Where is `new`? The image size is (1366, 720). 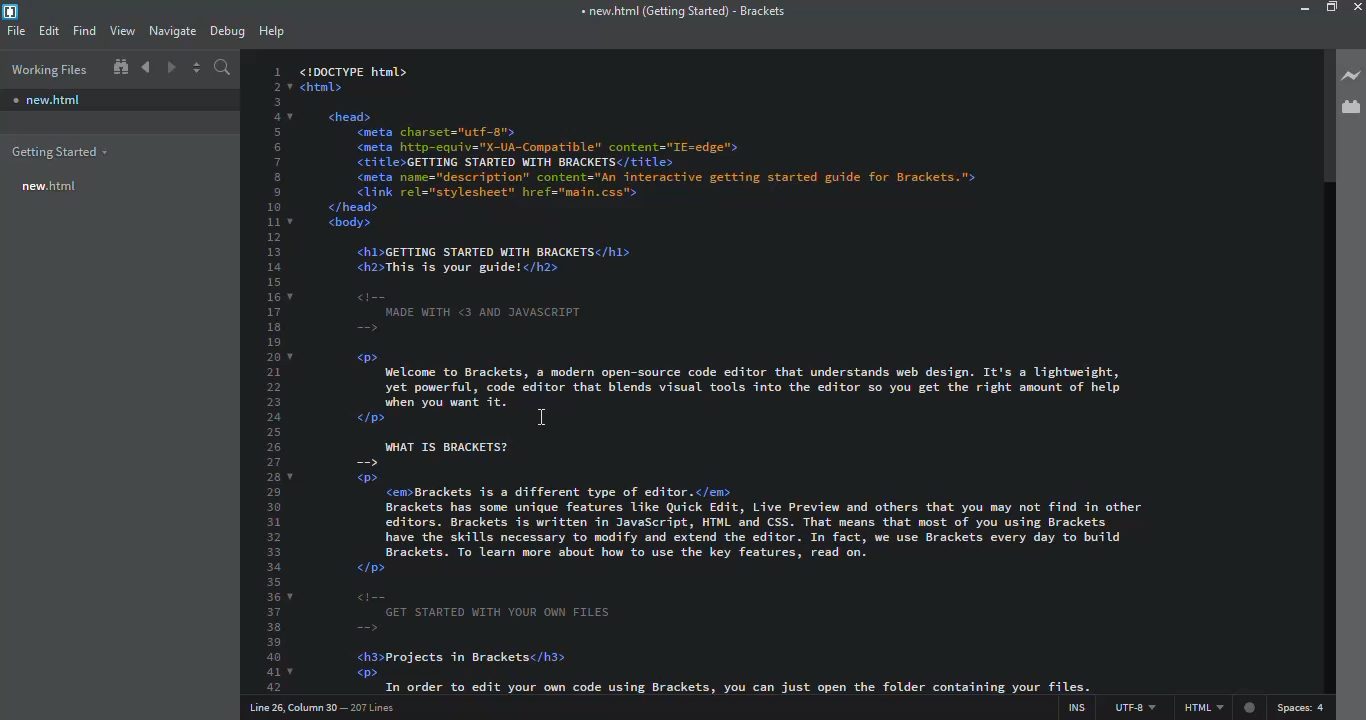 new is located at coordinates (48, 186).